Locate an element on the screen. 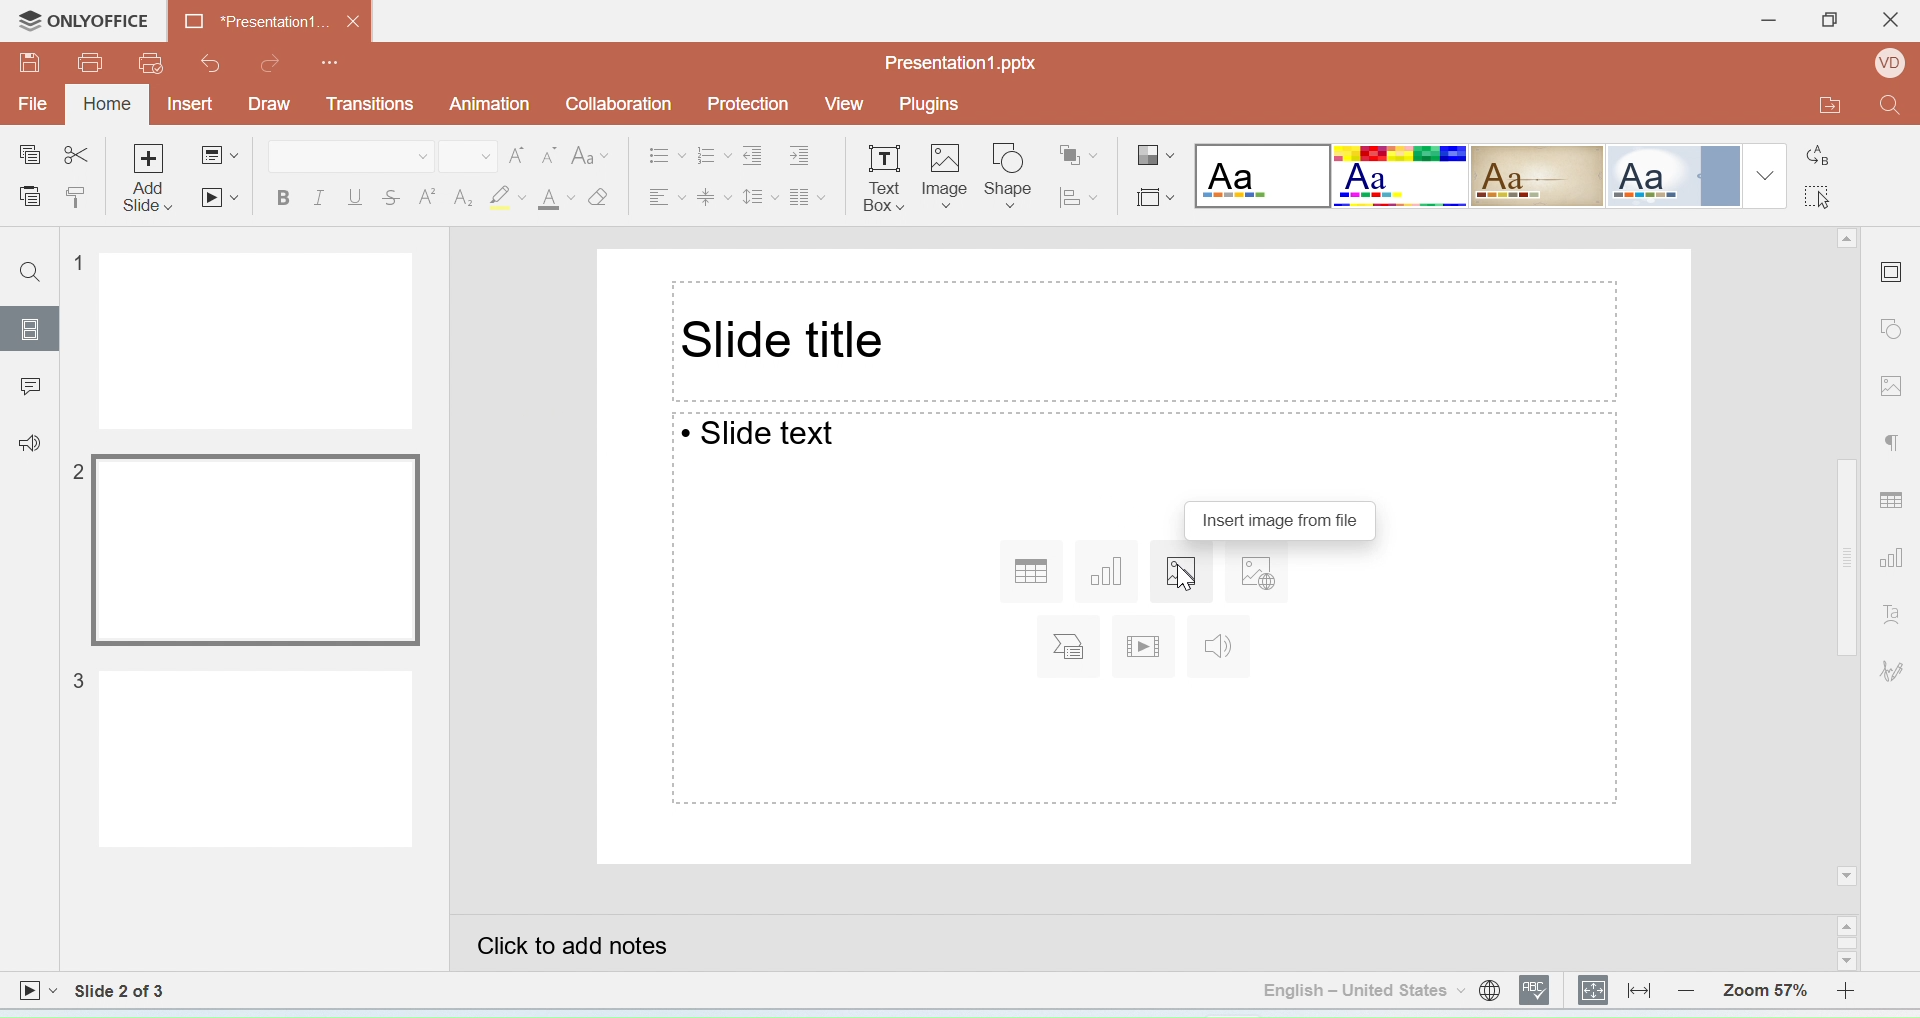 The image size is (1920, 1018). Copy style is located at coordinates (76, 199).